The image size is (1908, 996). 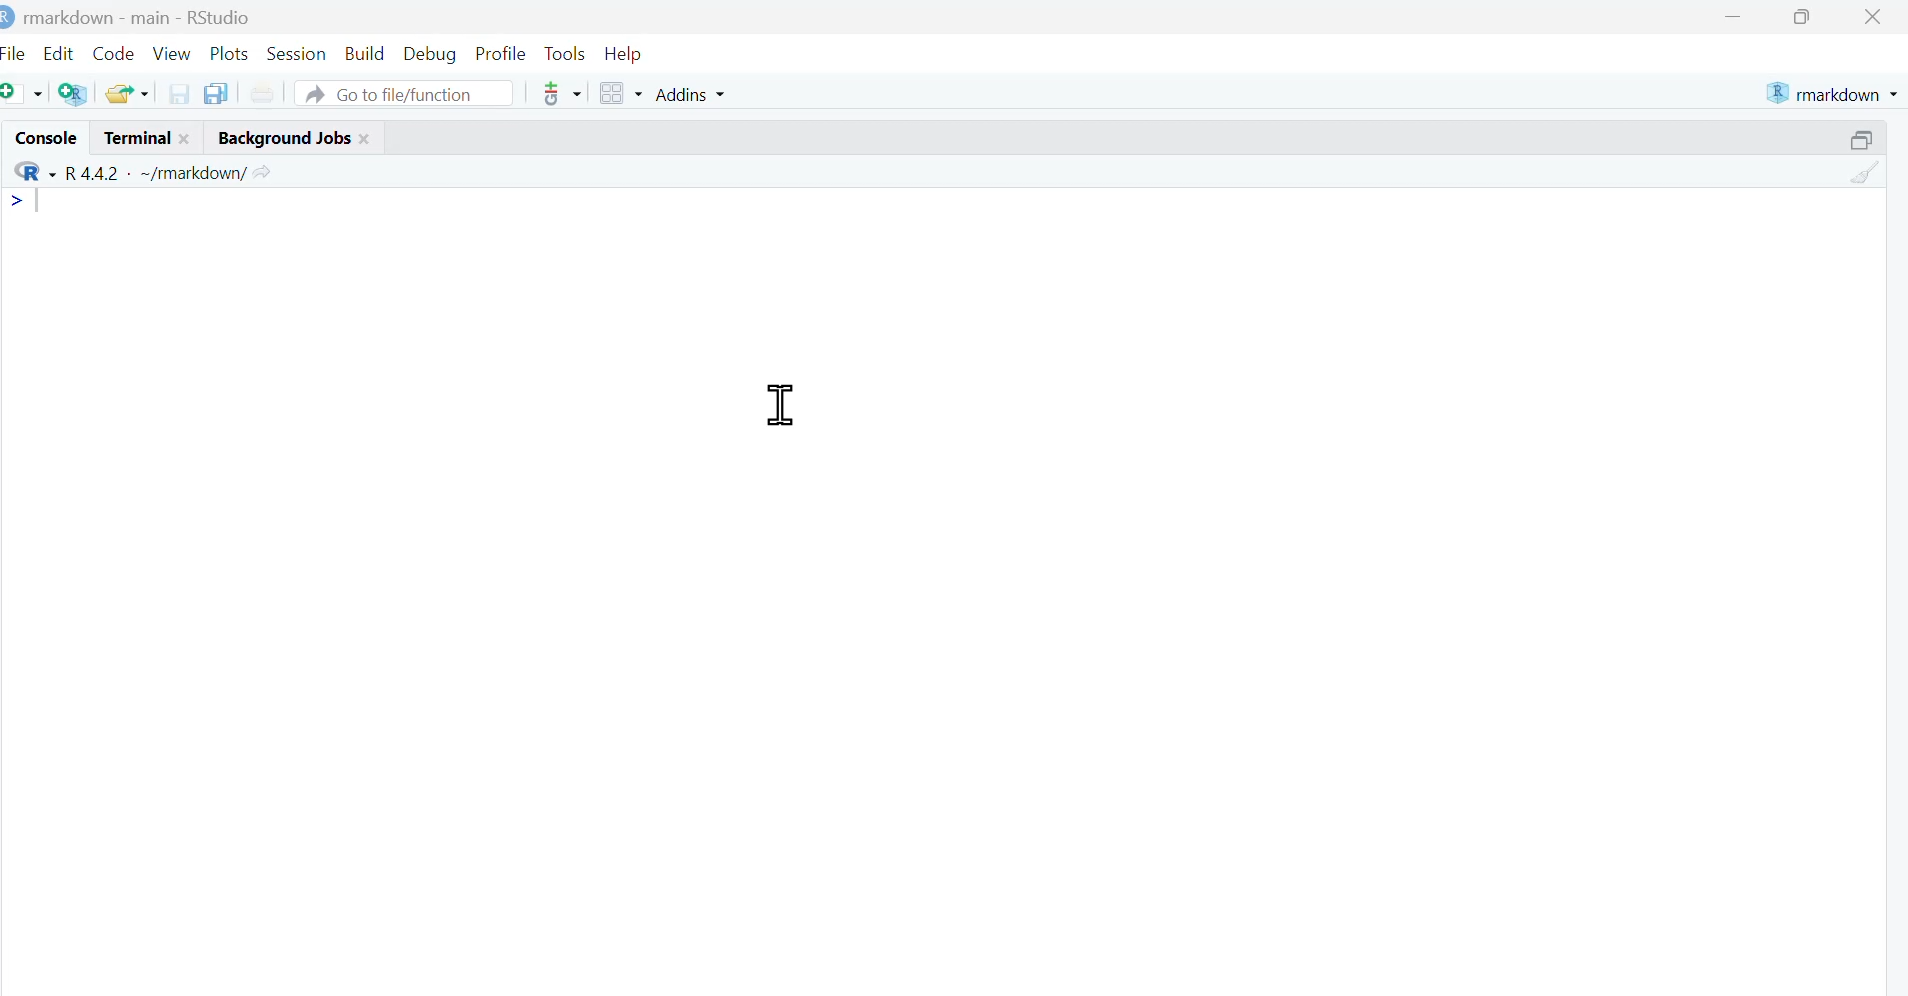 I want to click on Go to file/function, so click(x=406, y=92).